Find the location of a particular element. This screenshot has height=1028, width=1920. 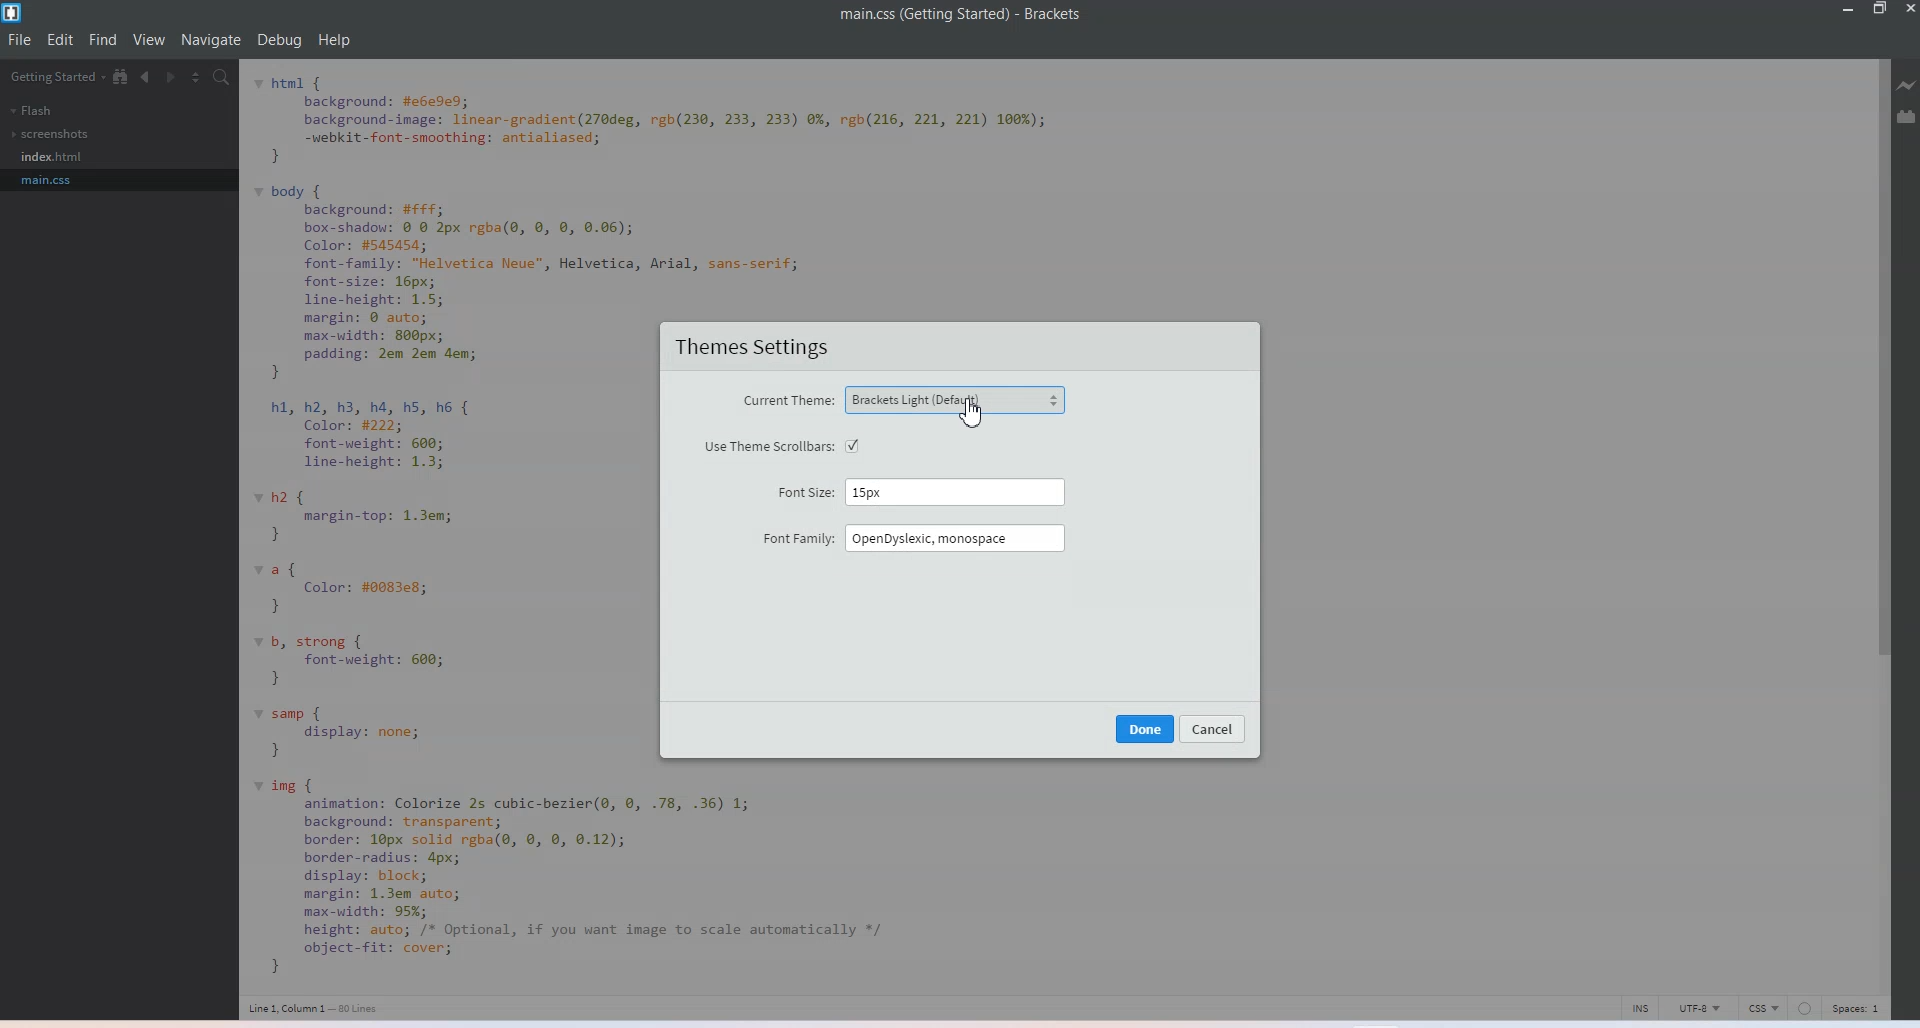

Navigate Backward is located at coordinates (148, 77).